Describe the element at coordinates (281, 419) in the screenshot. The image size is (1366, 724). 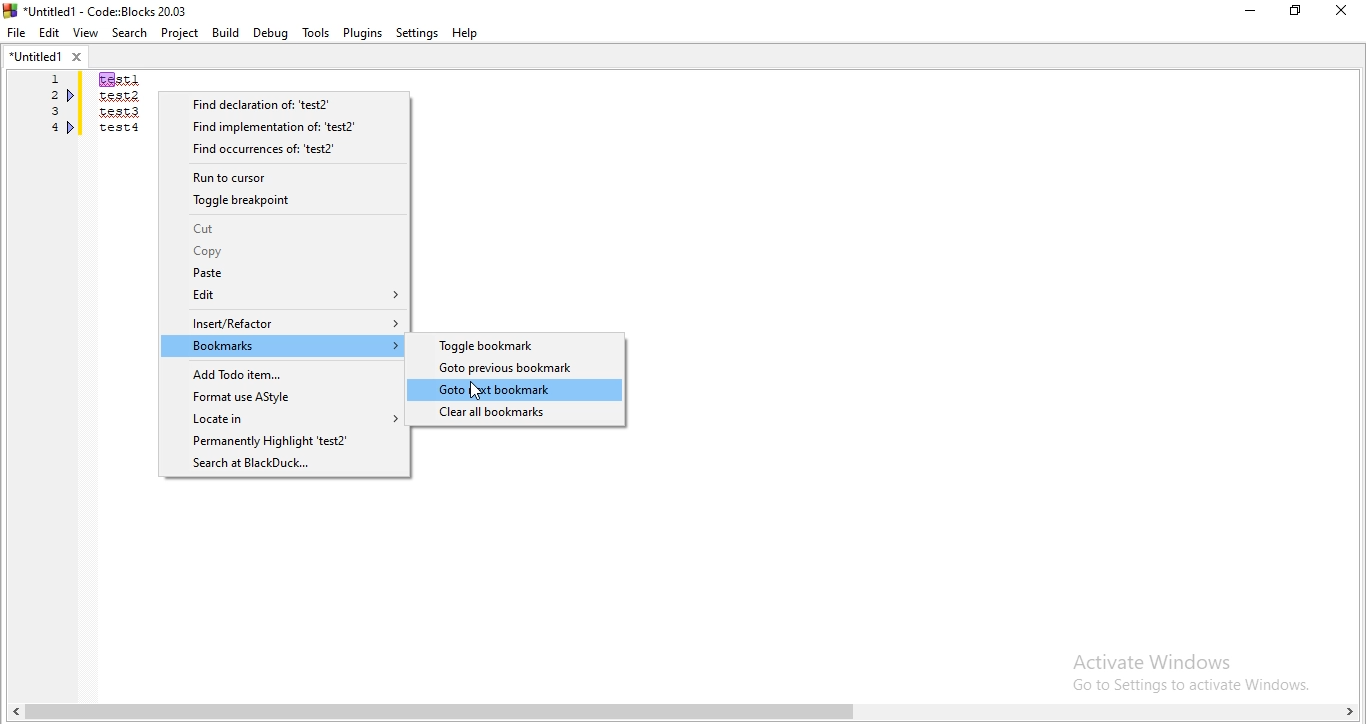
I see `Locate in` at that location.